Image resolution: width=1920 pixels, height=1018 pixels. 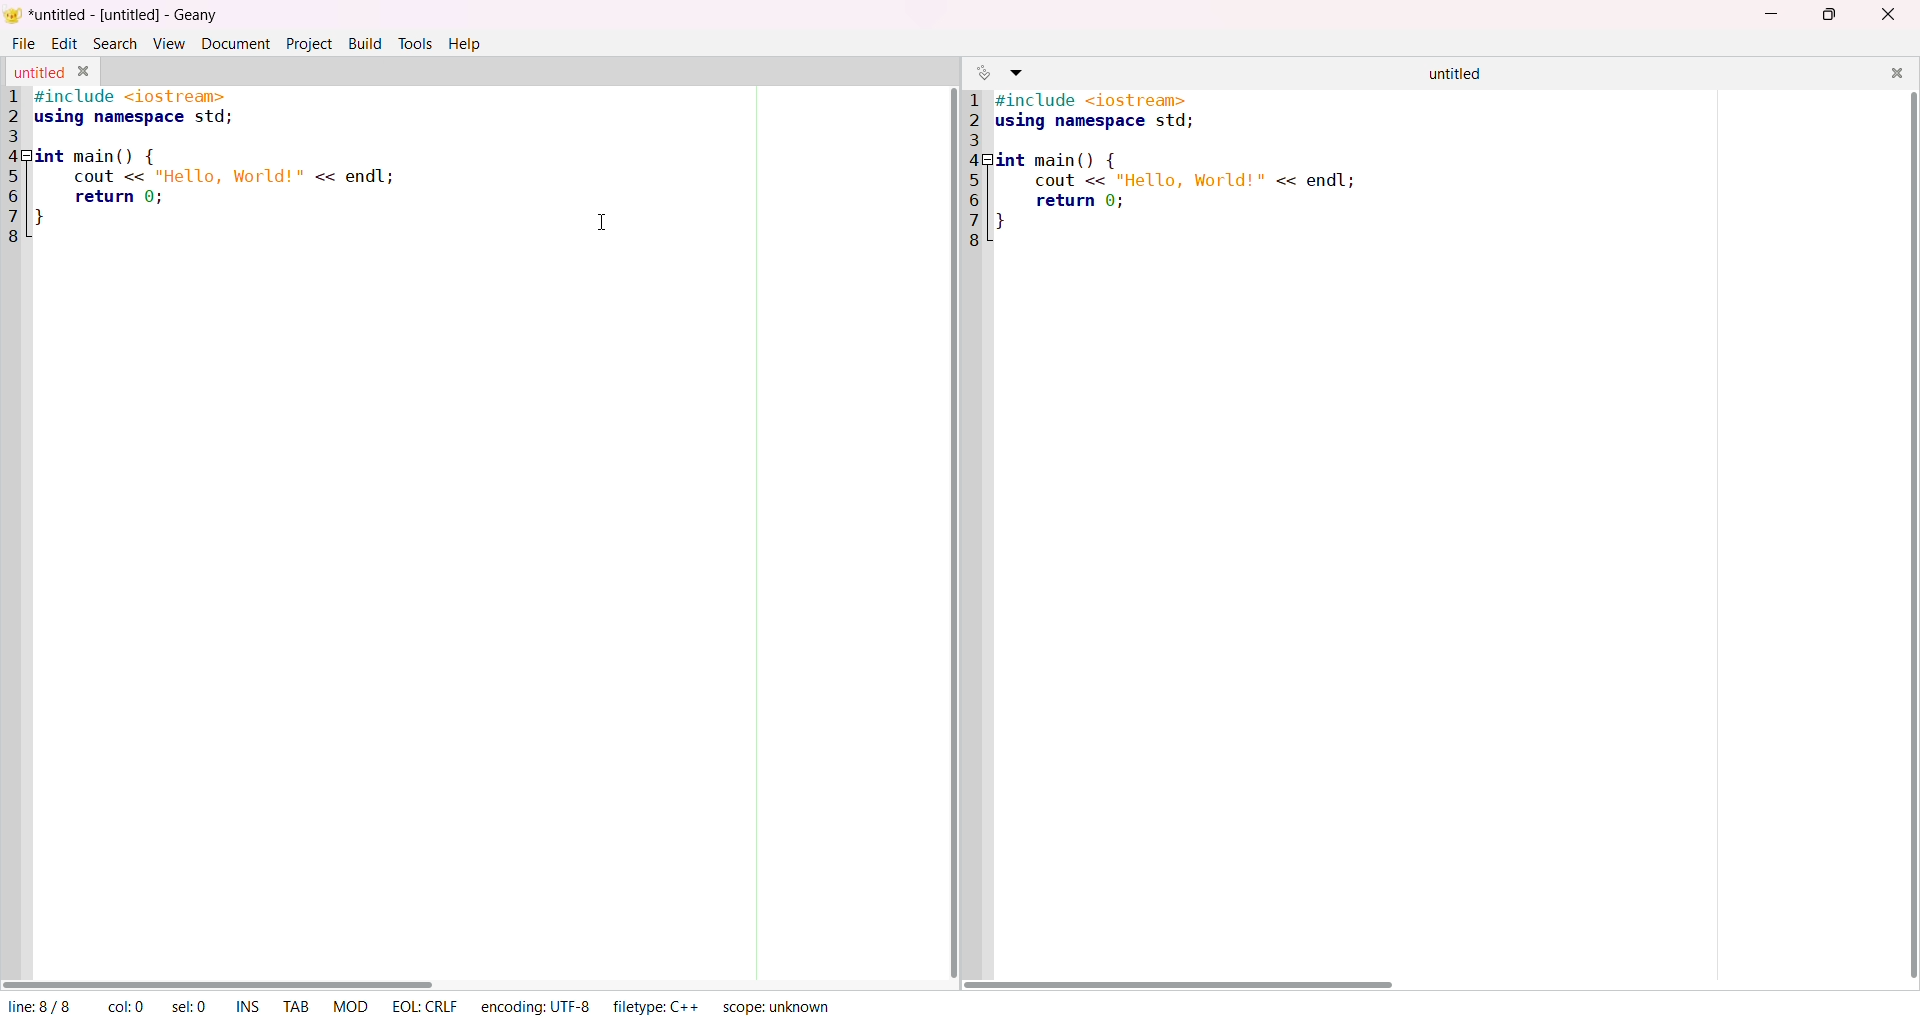 I want to click on INS, so click(x=248, y=1007).